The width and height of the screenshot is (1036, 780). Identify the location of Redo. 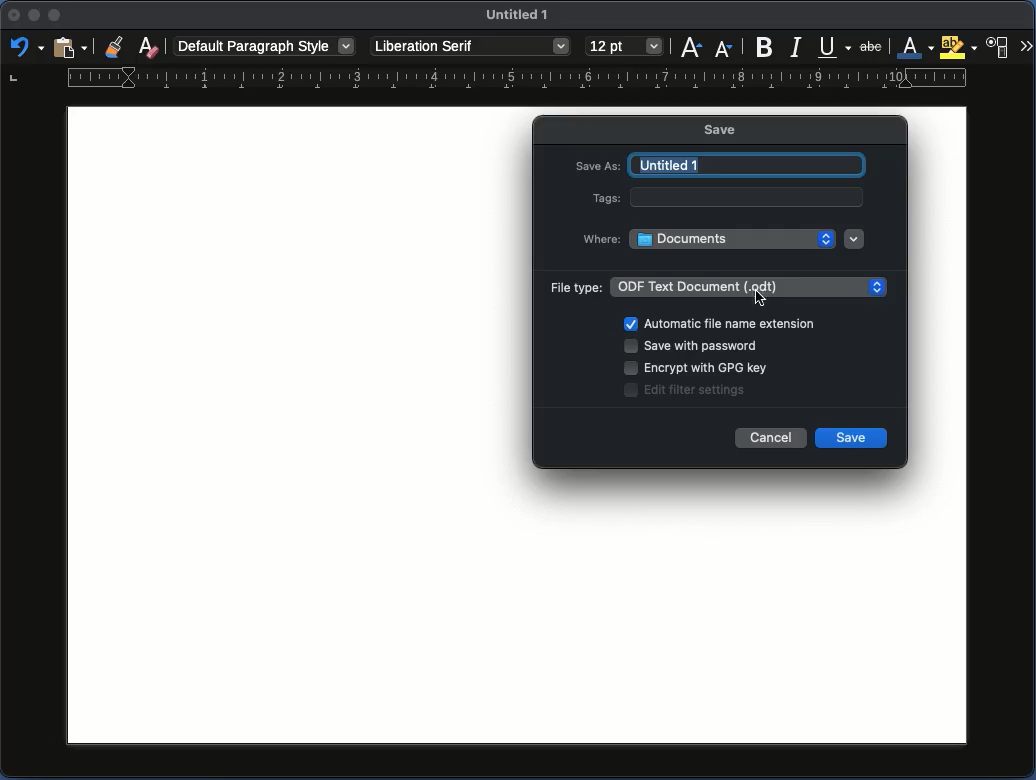
(23, 49).